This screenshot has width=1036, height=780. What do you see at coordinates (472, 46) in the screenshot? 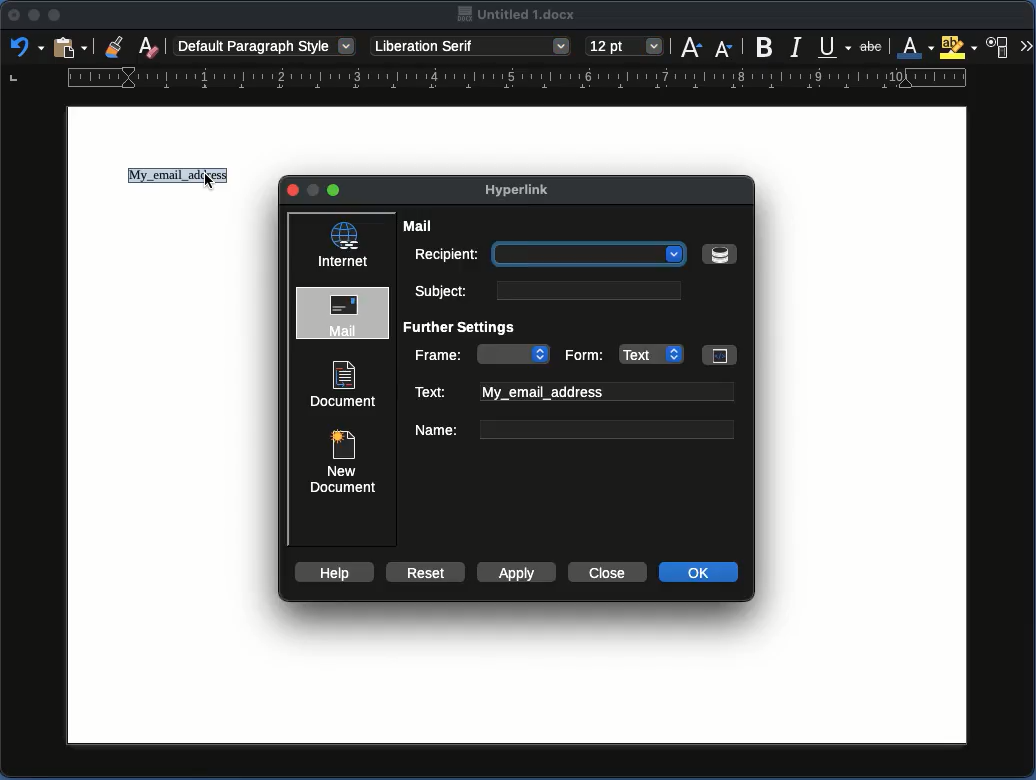
I see `Liberation Serif` at bounding box center [472, 46].